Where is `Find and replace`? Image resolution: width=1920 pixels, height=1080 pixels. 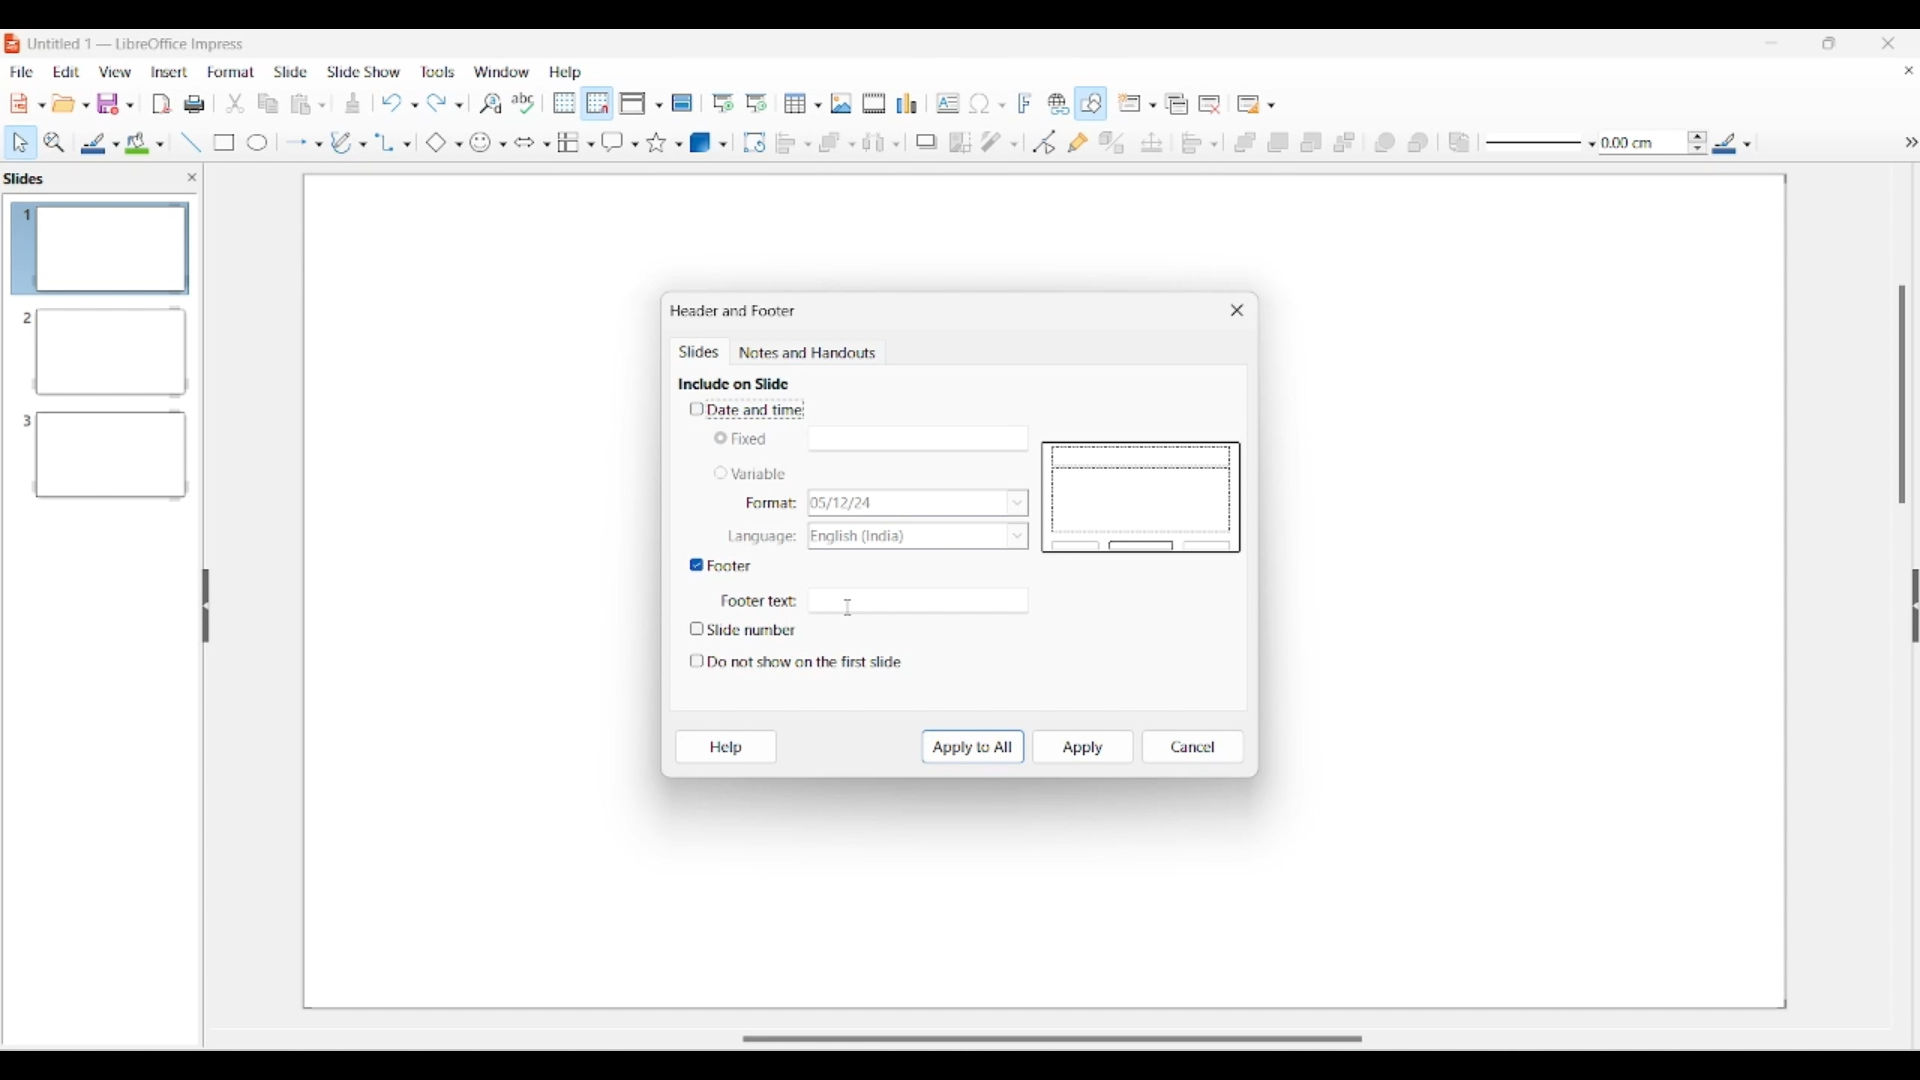
Find and replace is located at coordinates (491, 103).